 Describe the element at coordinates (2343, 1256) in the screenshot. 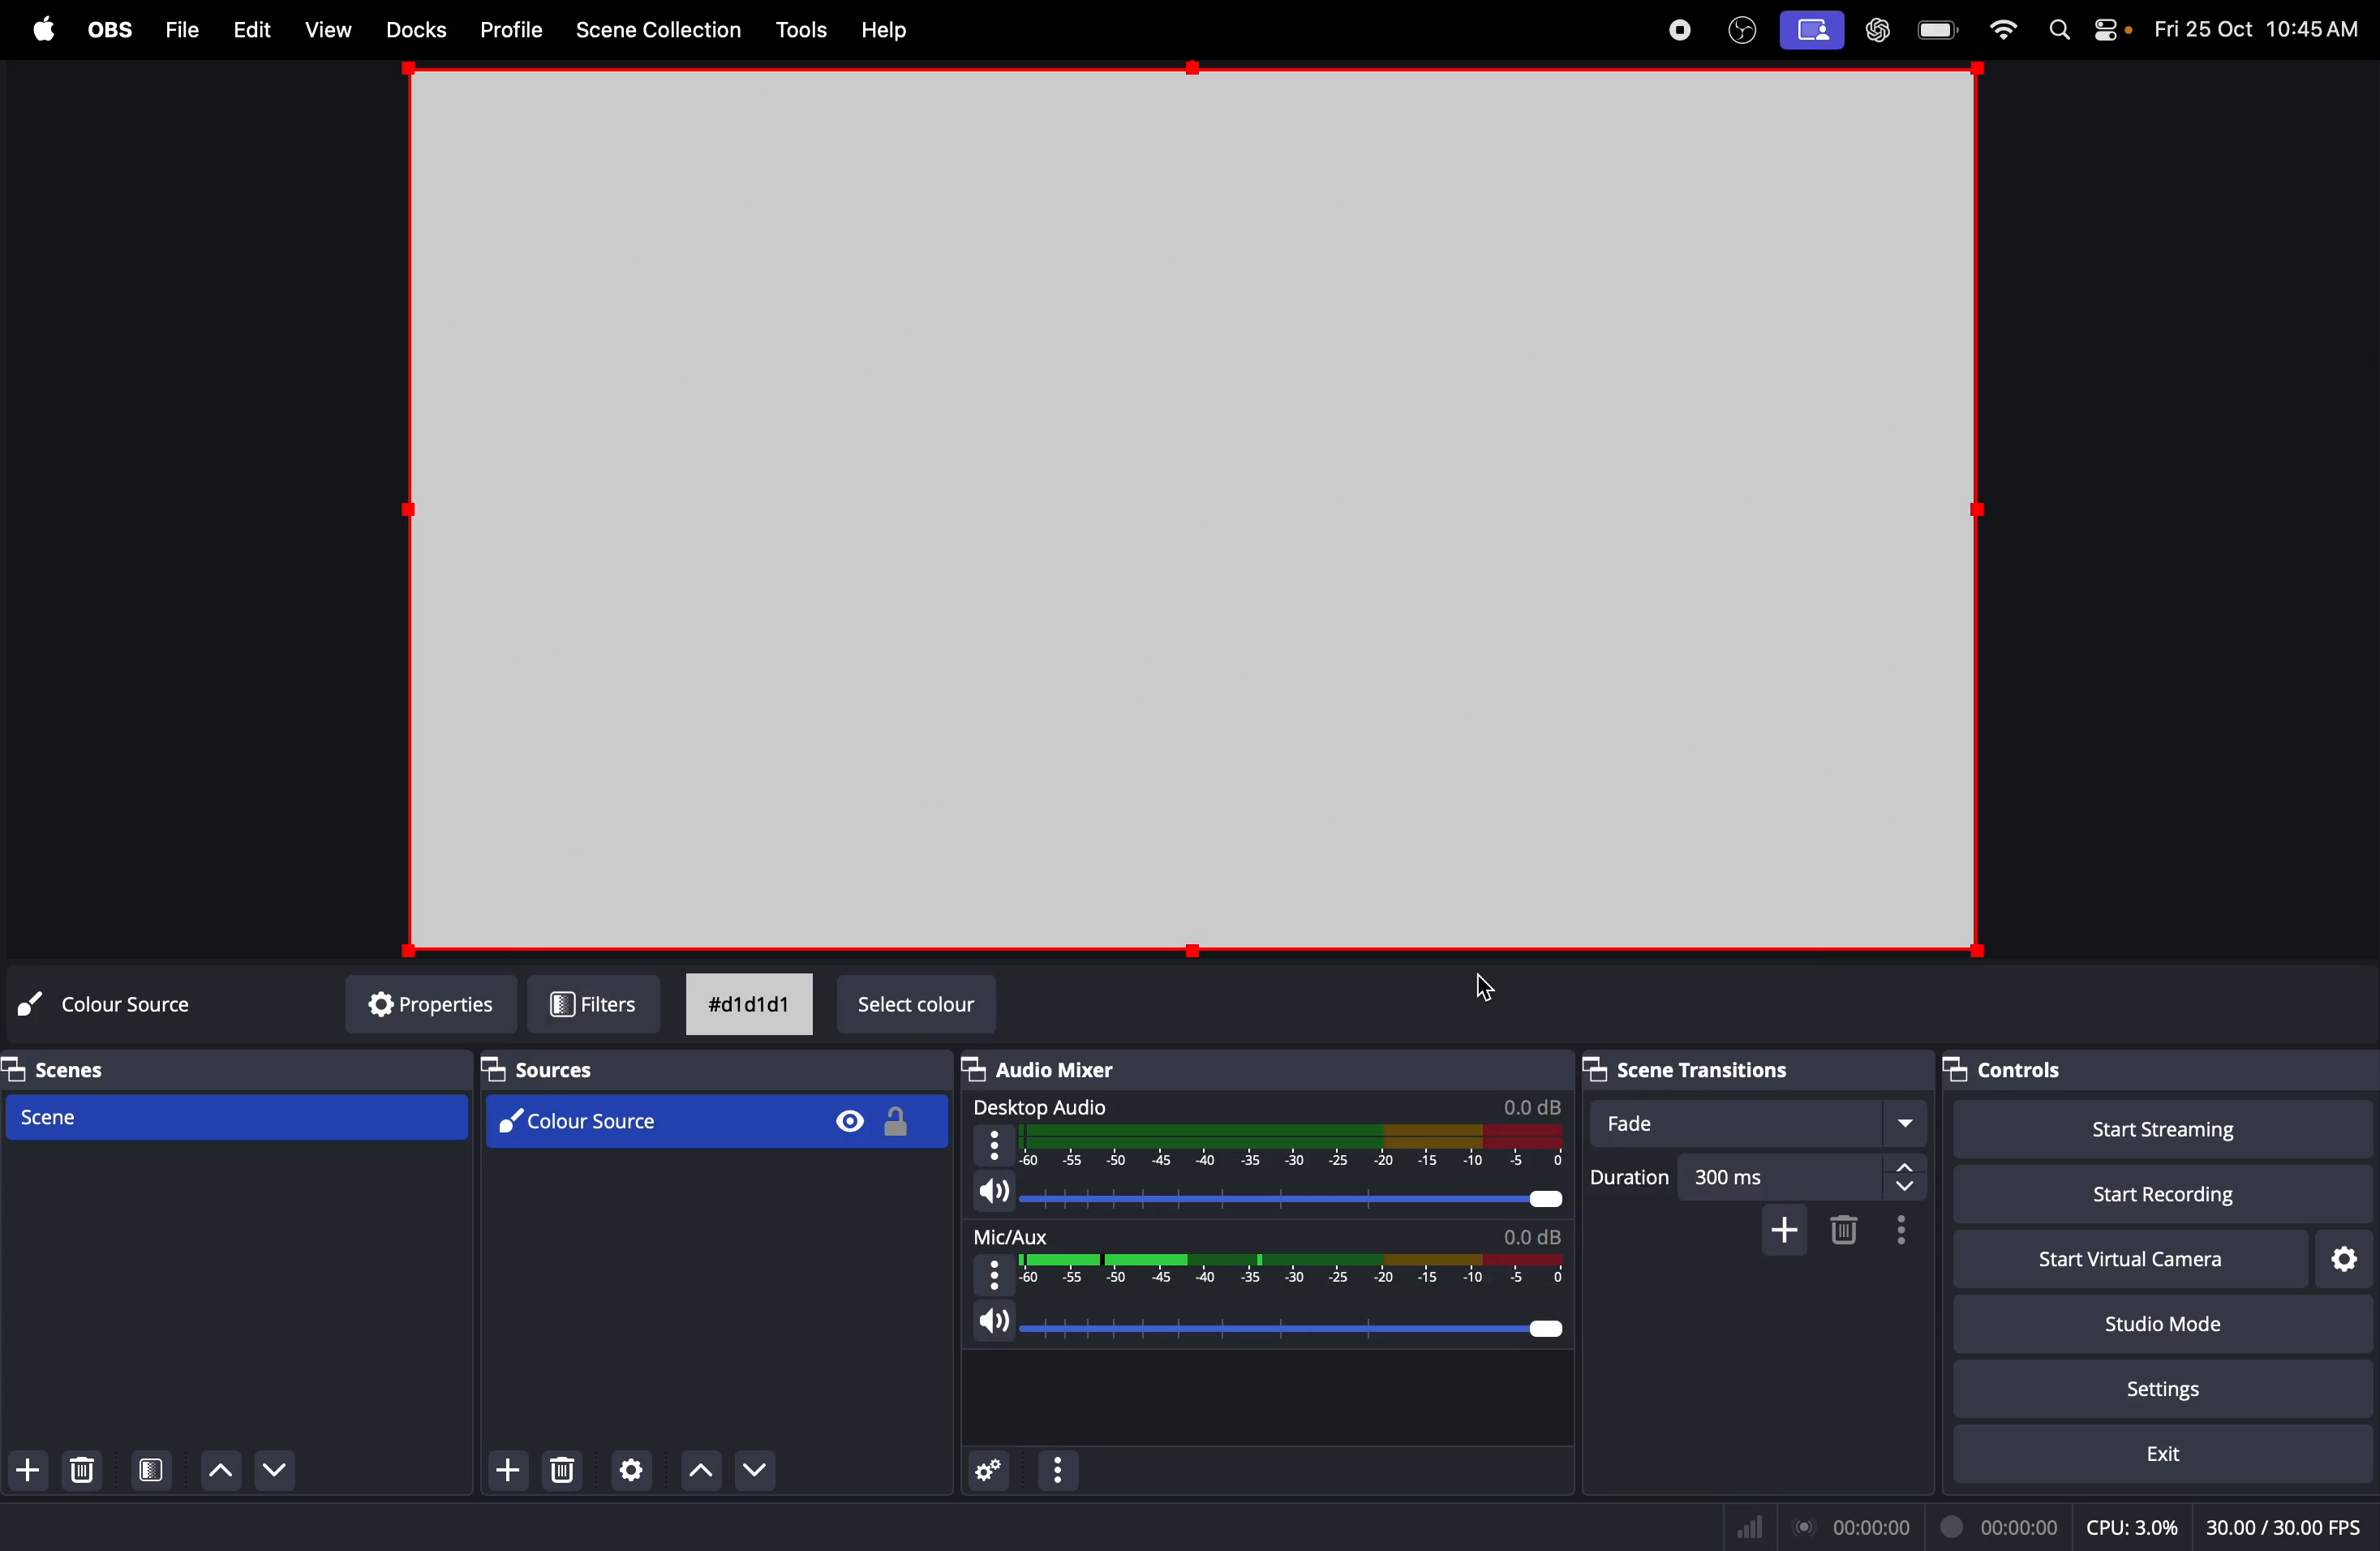

I see `virtual camera settings` at that location.